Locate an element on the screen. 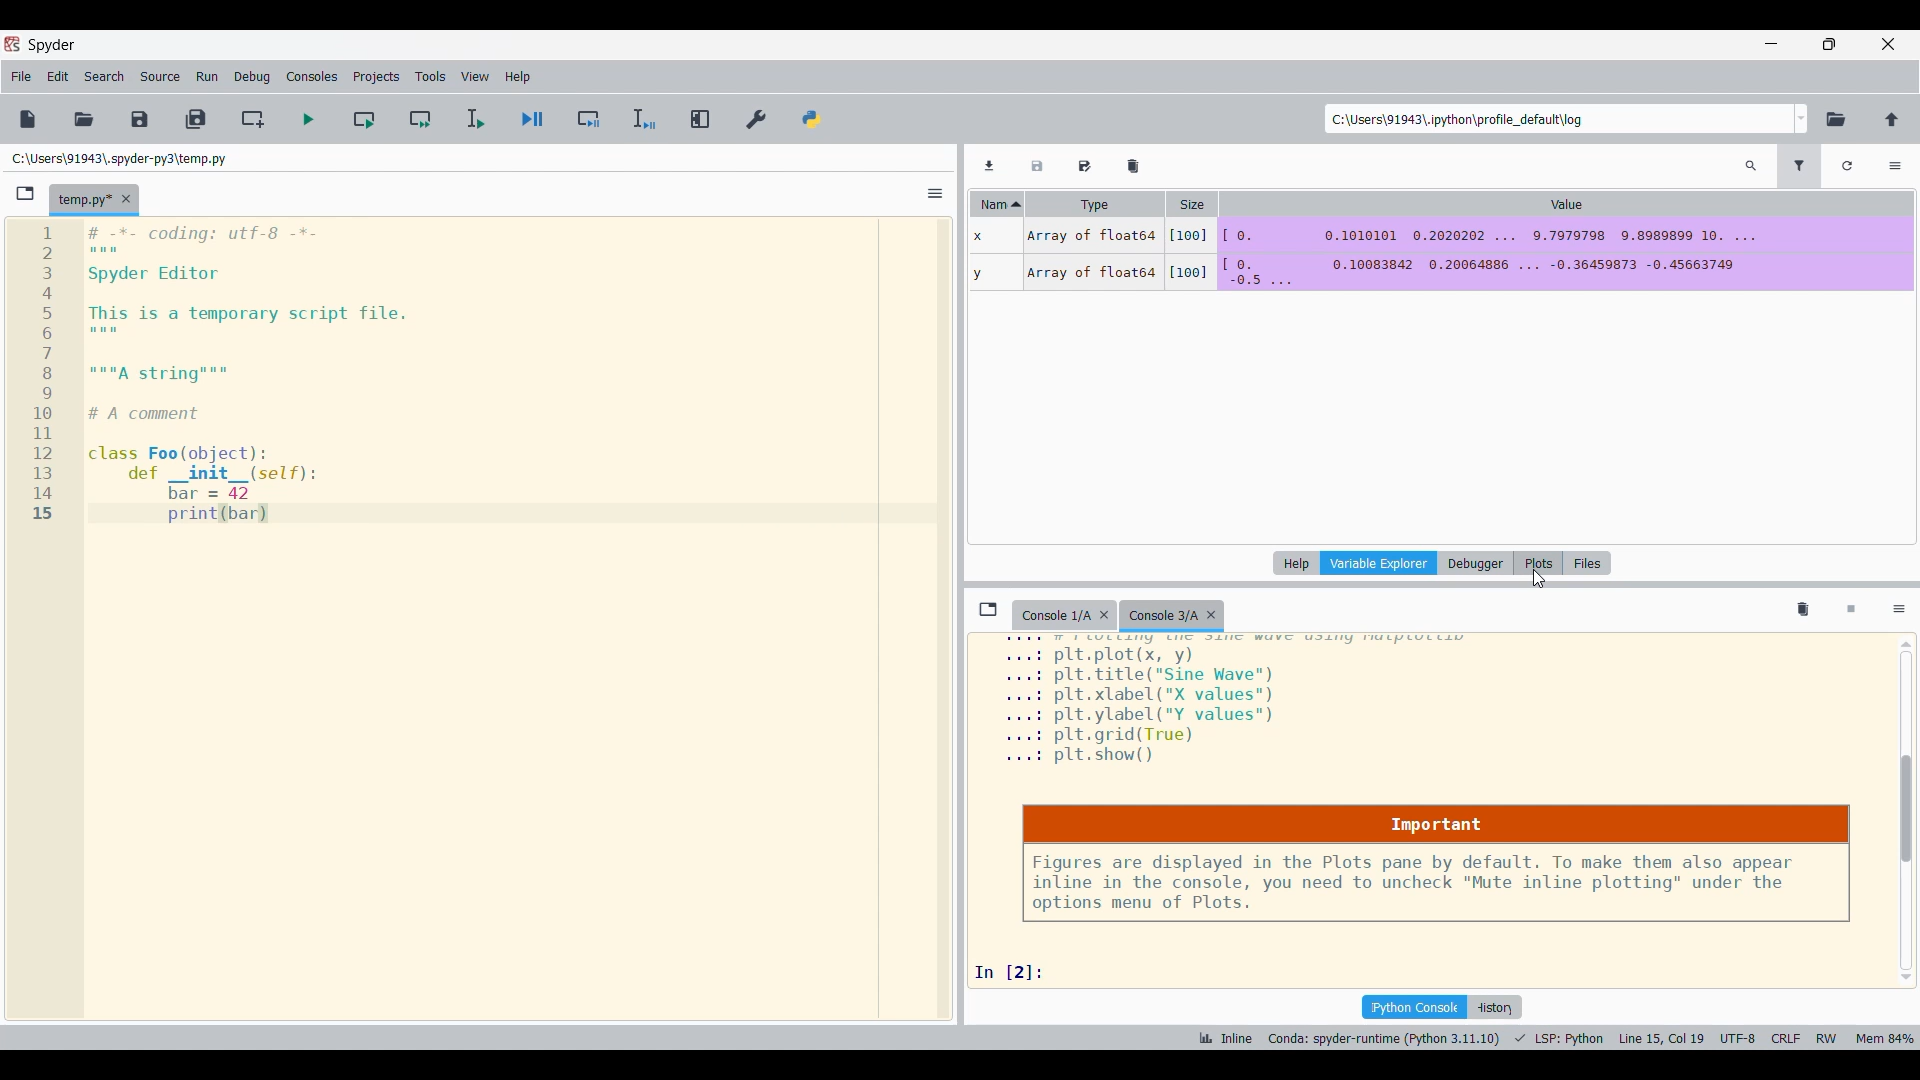  input is located at coordinates (1017, 971).